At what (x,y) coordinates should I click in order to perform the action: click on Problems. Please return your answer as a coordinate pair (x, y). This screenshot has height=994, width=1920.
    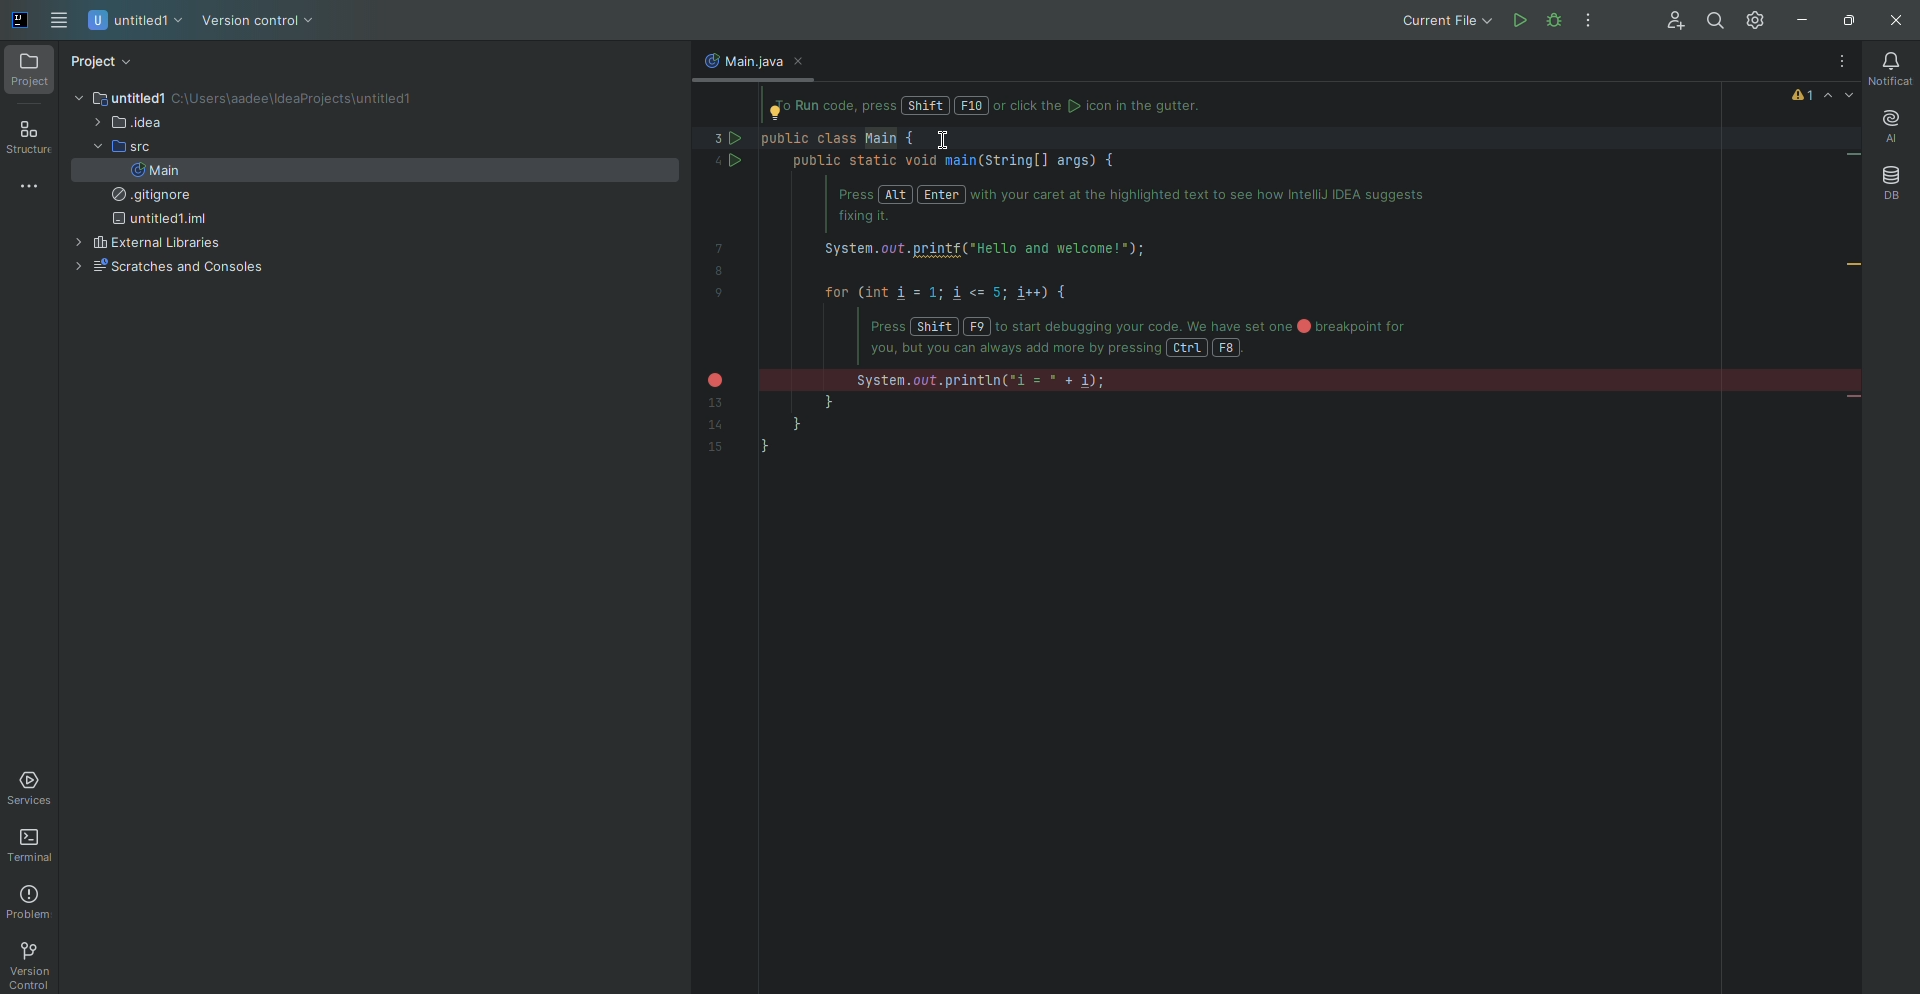
    Looking at the image, I should click on (32, 902).